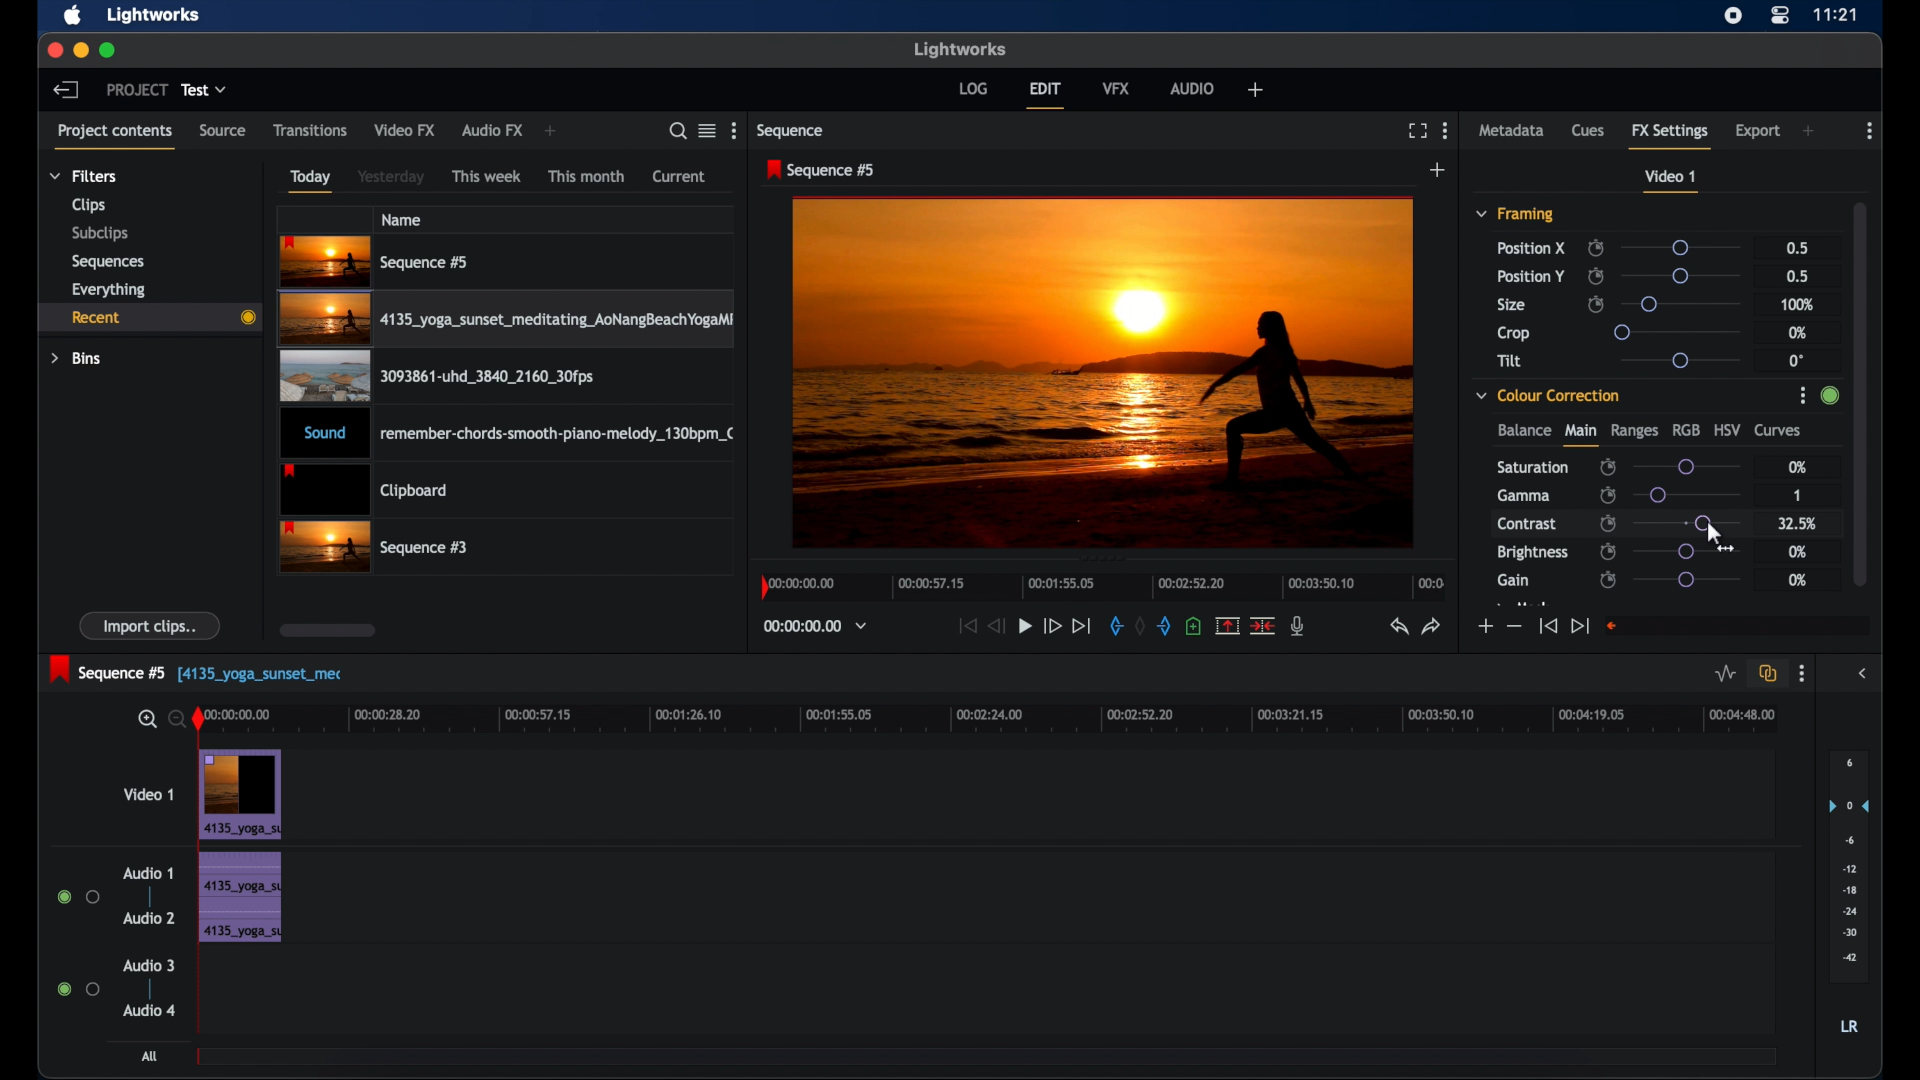 The height and width of the screenshot is (1080, 1920). What do you see at coordinates (114, 135) in the screenshot?
I see `project contents` at bounding box center [114, 135].